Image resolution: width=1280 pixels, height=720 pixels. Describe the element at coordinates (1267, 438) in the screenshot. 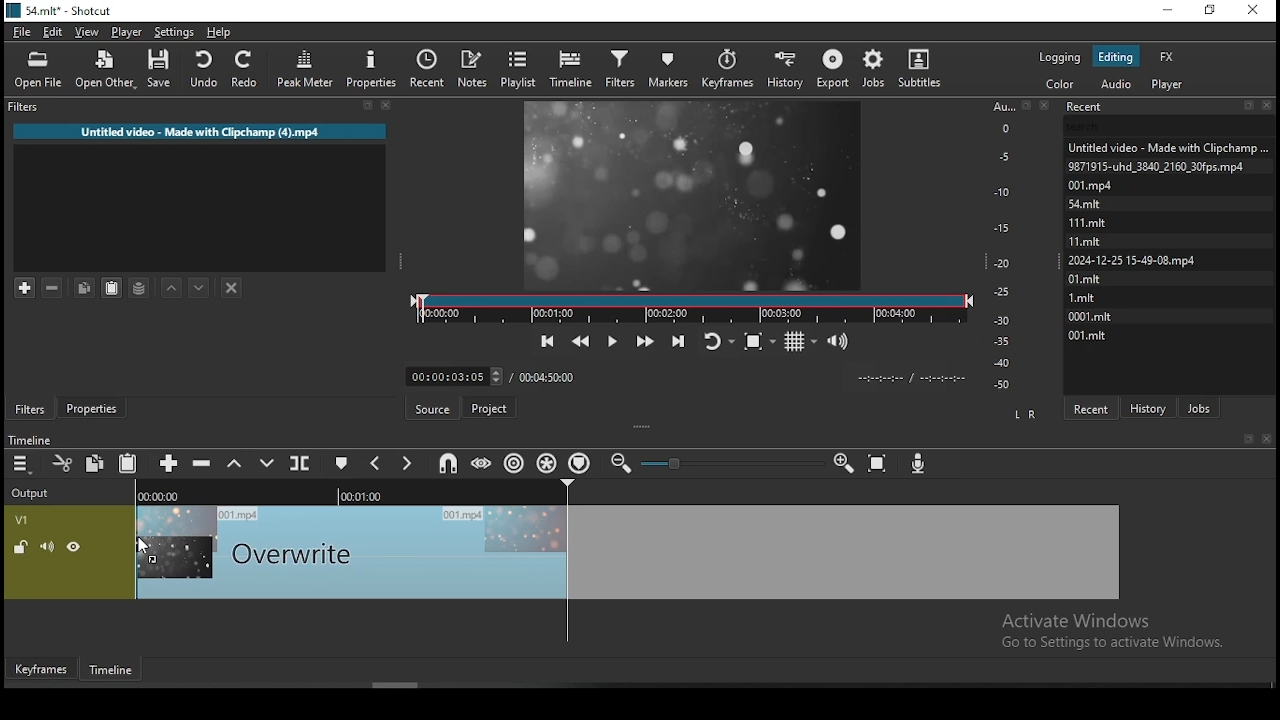

I see `close` at that location.